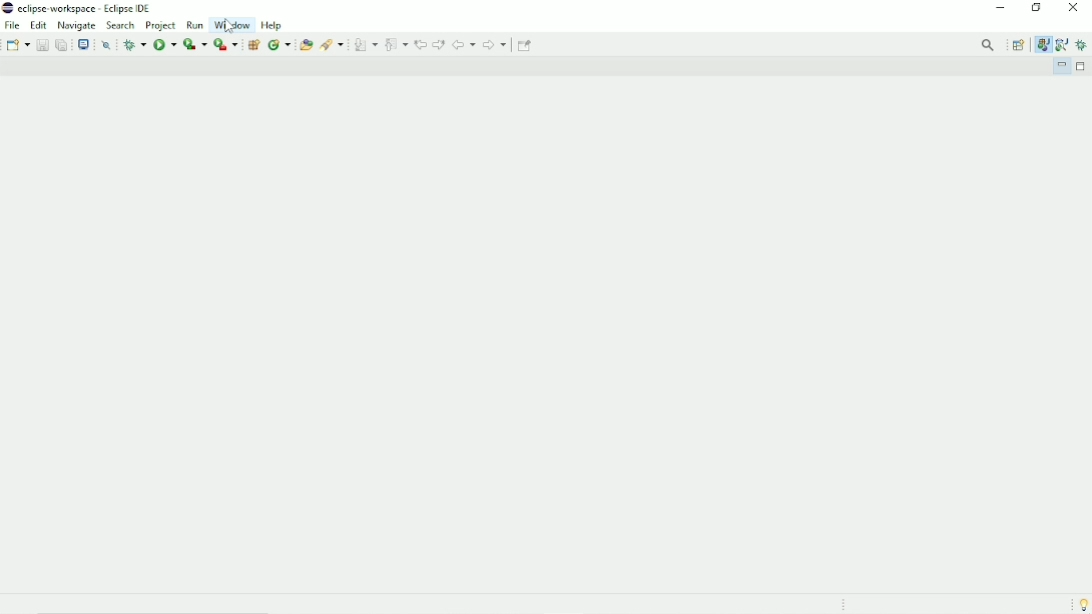 This screenshot has width=1092, height=614. What do you see at coordinates (1061, 45) in the screenshot?
I see `Java Browsing` at bounding box center [1061, 45].